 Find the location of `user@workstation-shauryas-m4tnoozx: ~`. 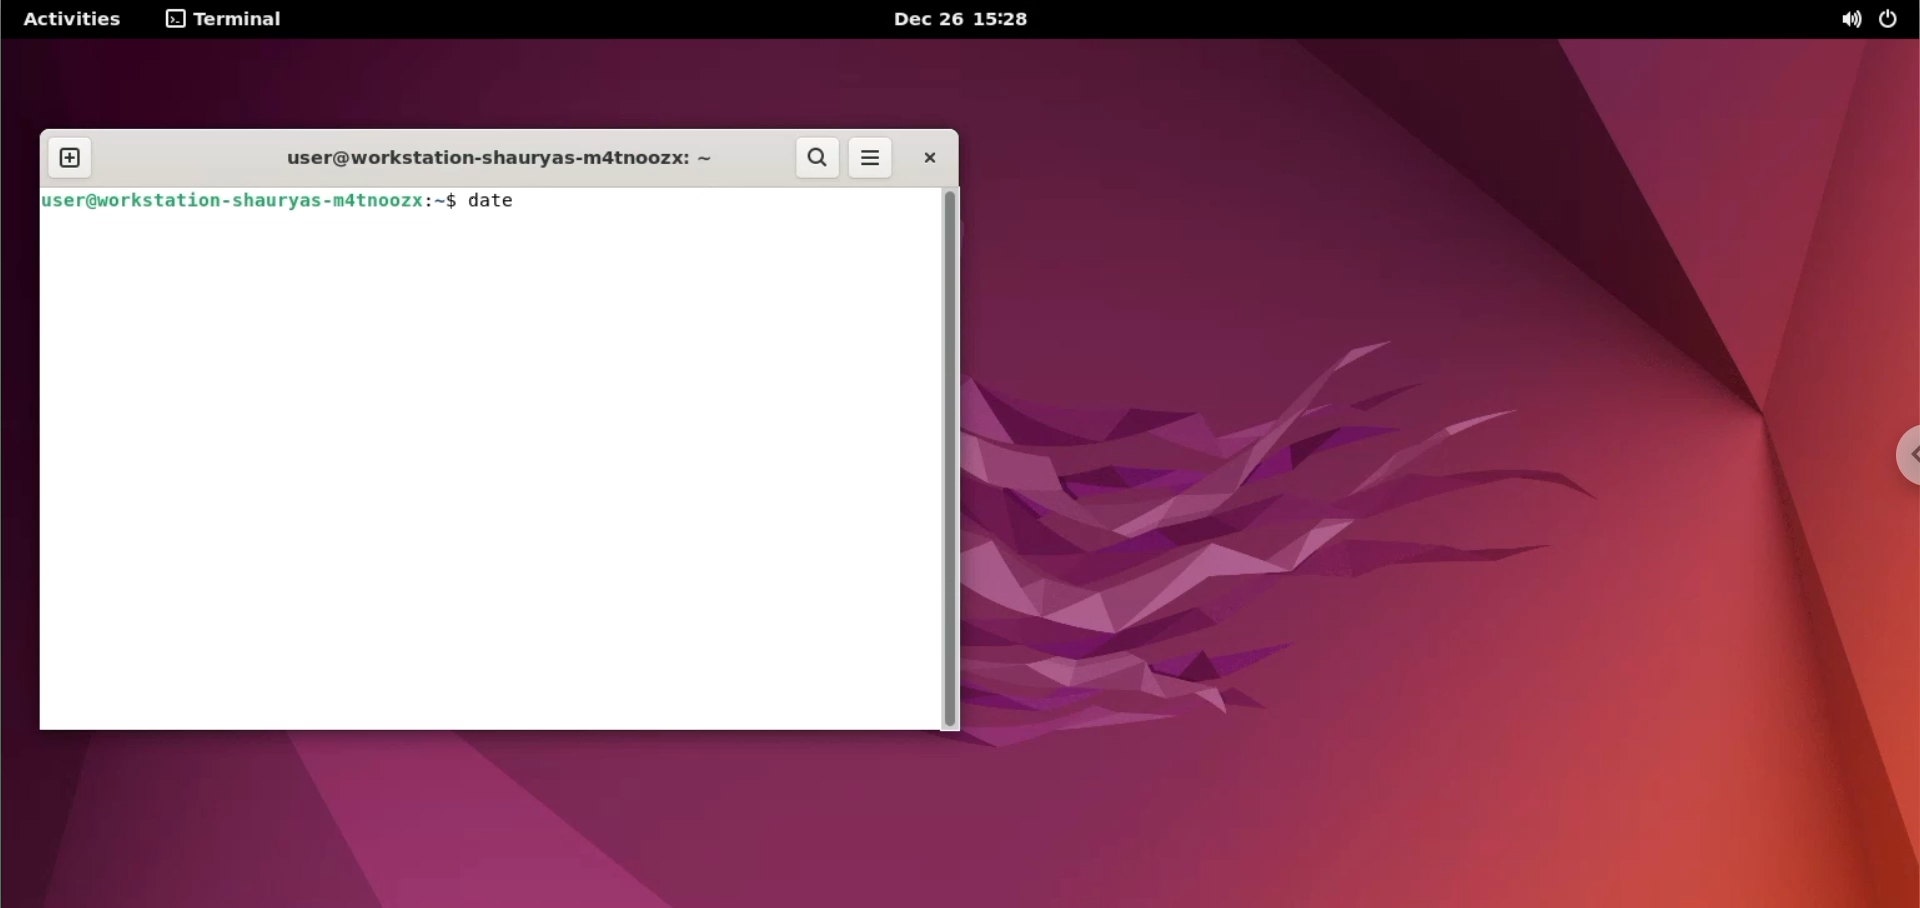

user@workstation-shauryas-m4tnoozx: ~ is located at coordinates (491, 159).